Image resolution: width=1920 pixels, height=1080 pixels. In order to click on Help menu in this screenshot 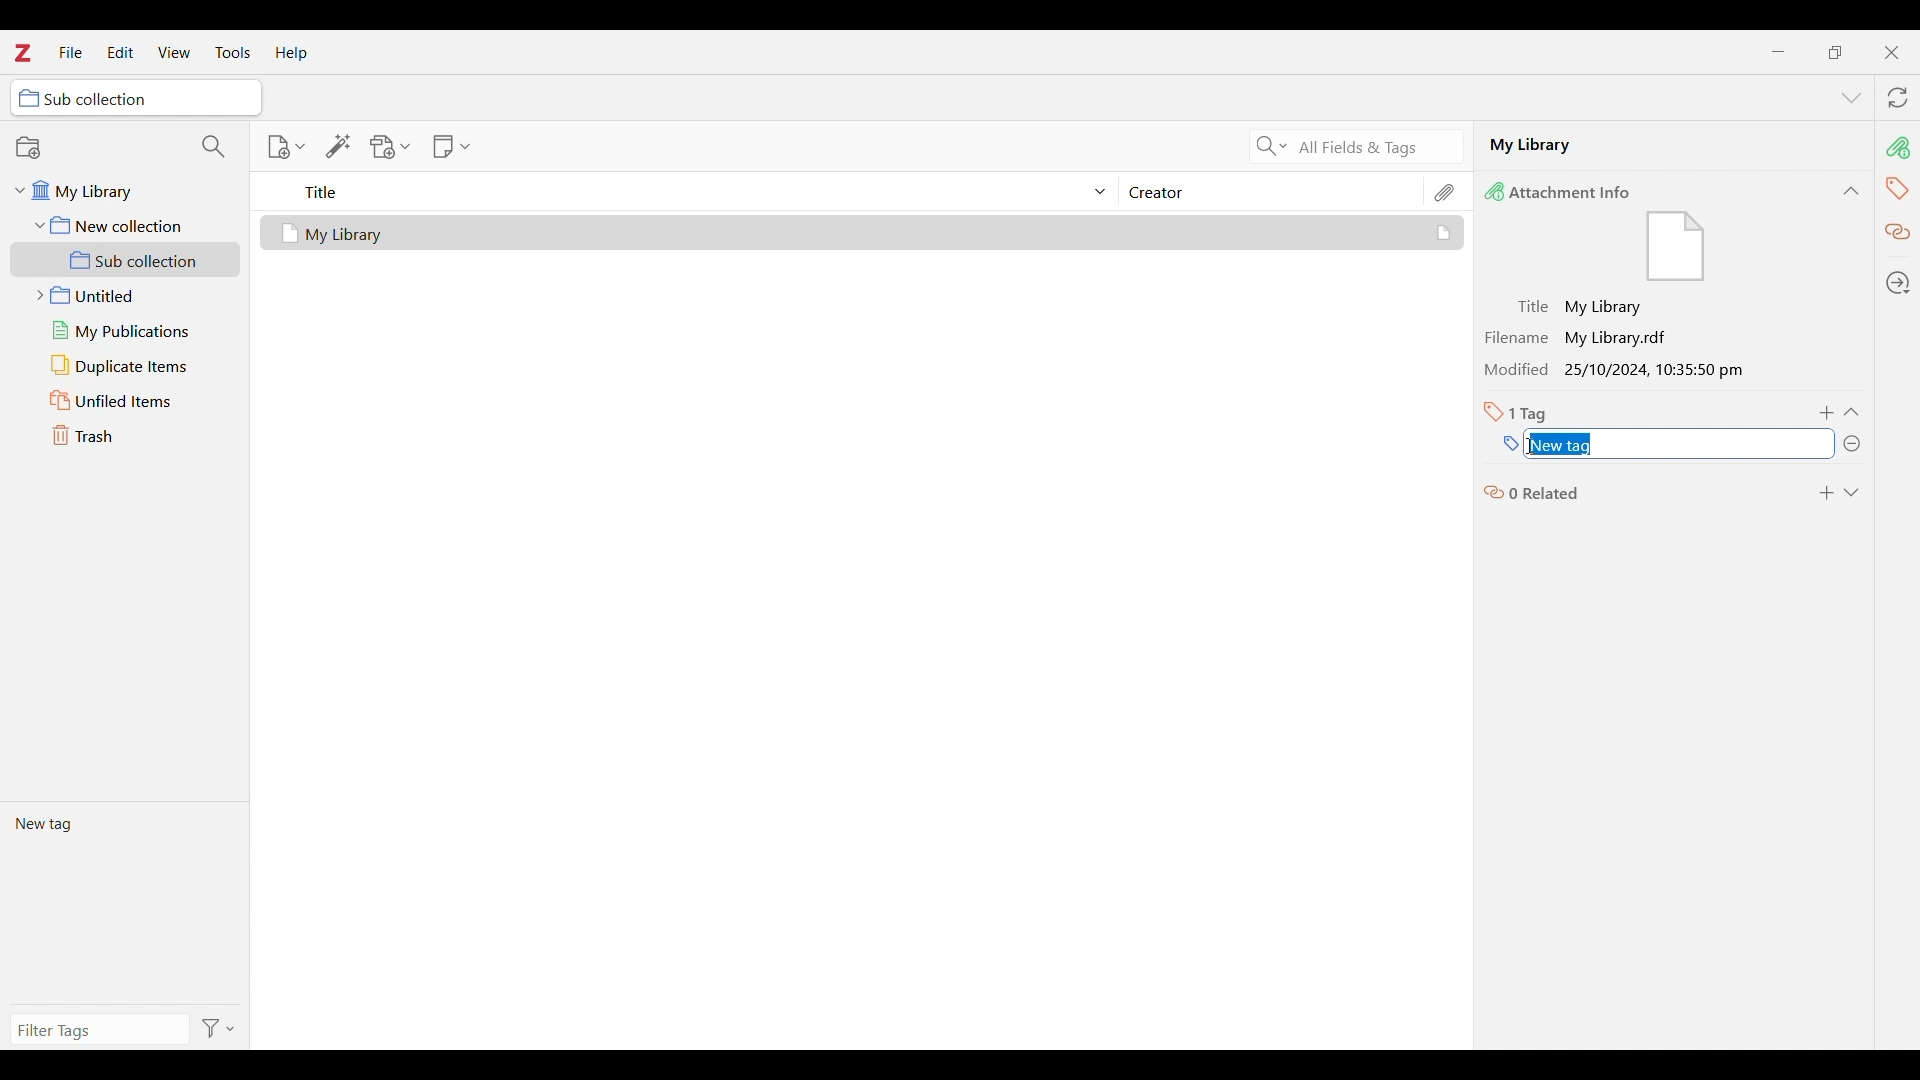, I will do `click(292, 53)`.